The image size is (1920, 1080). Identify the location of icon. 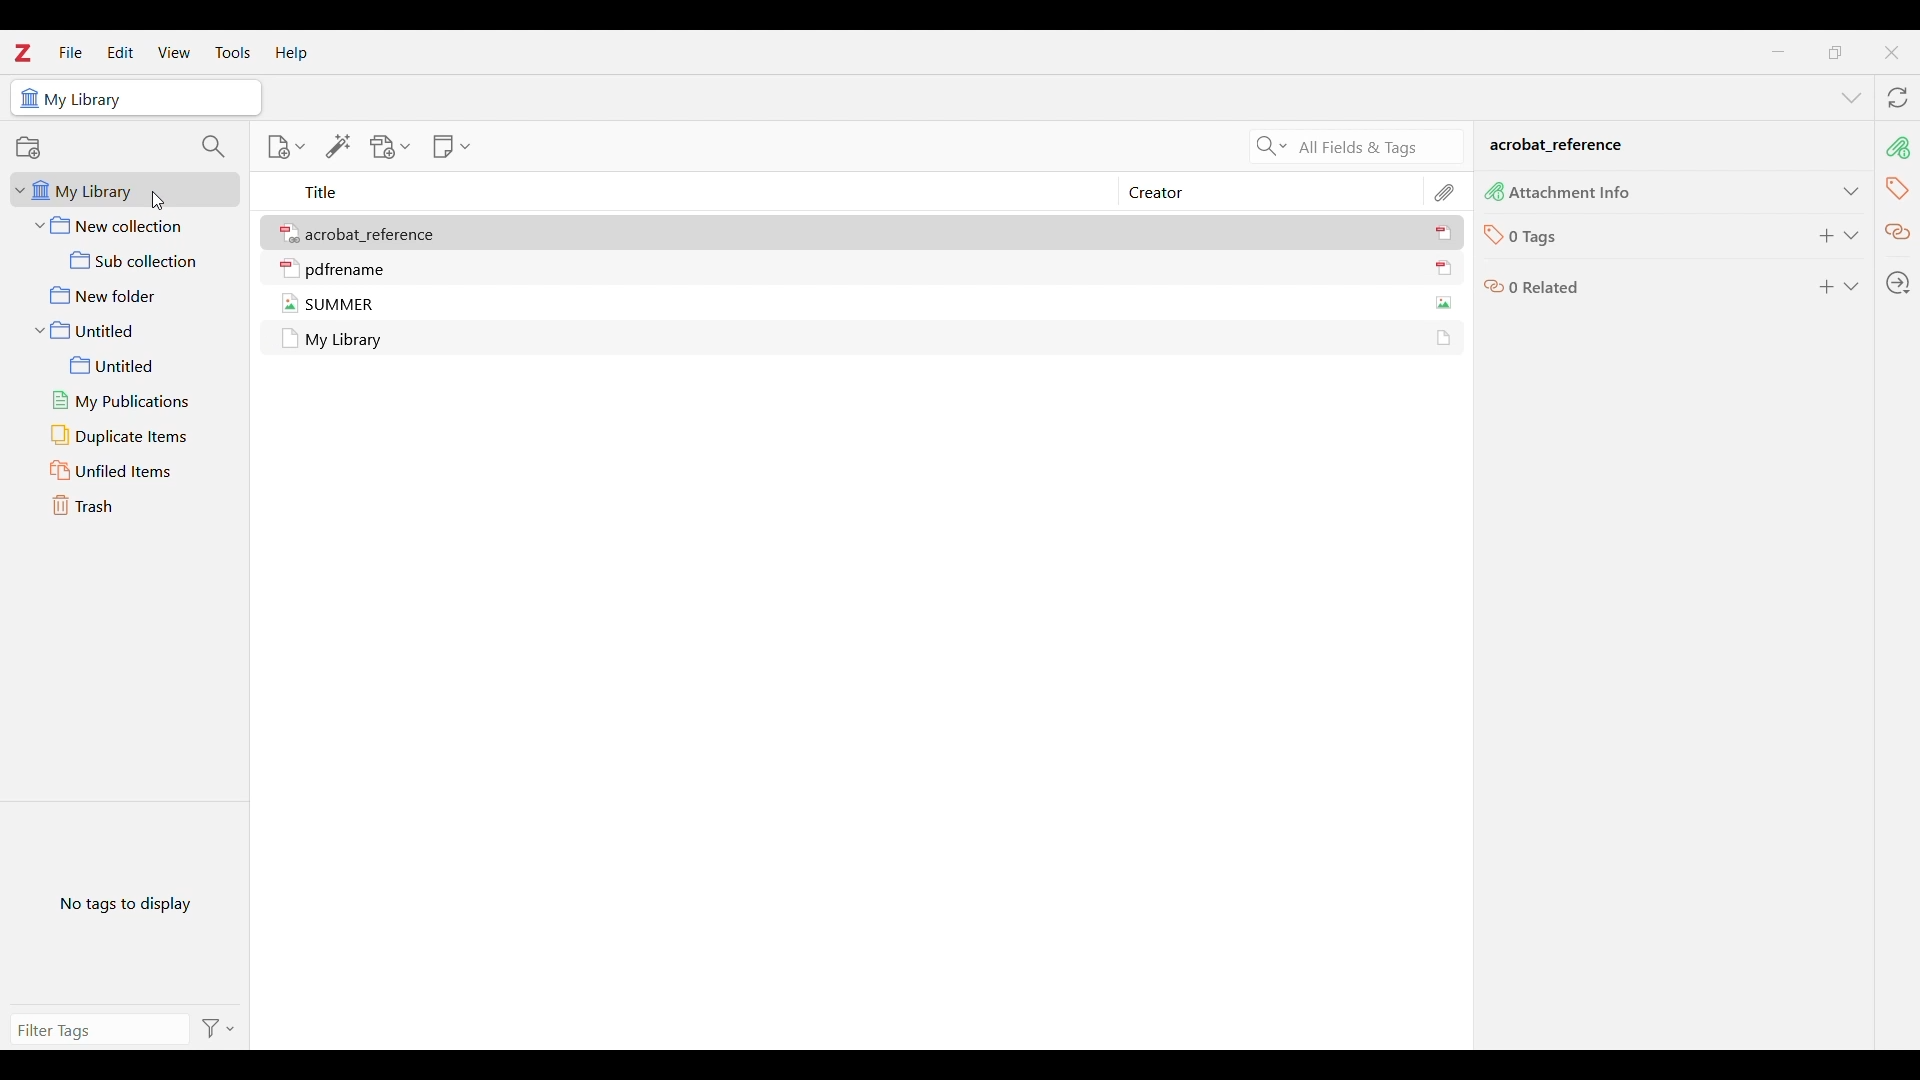
(28, 99).